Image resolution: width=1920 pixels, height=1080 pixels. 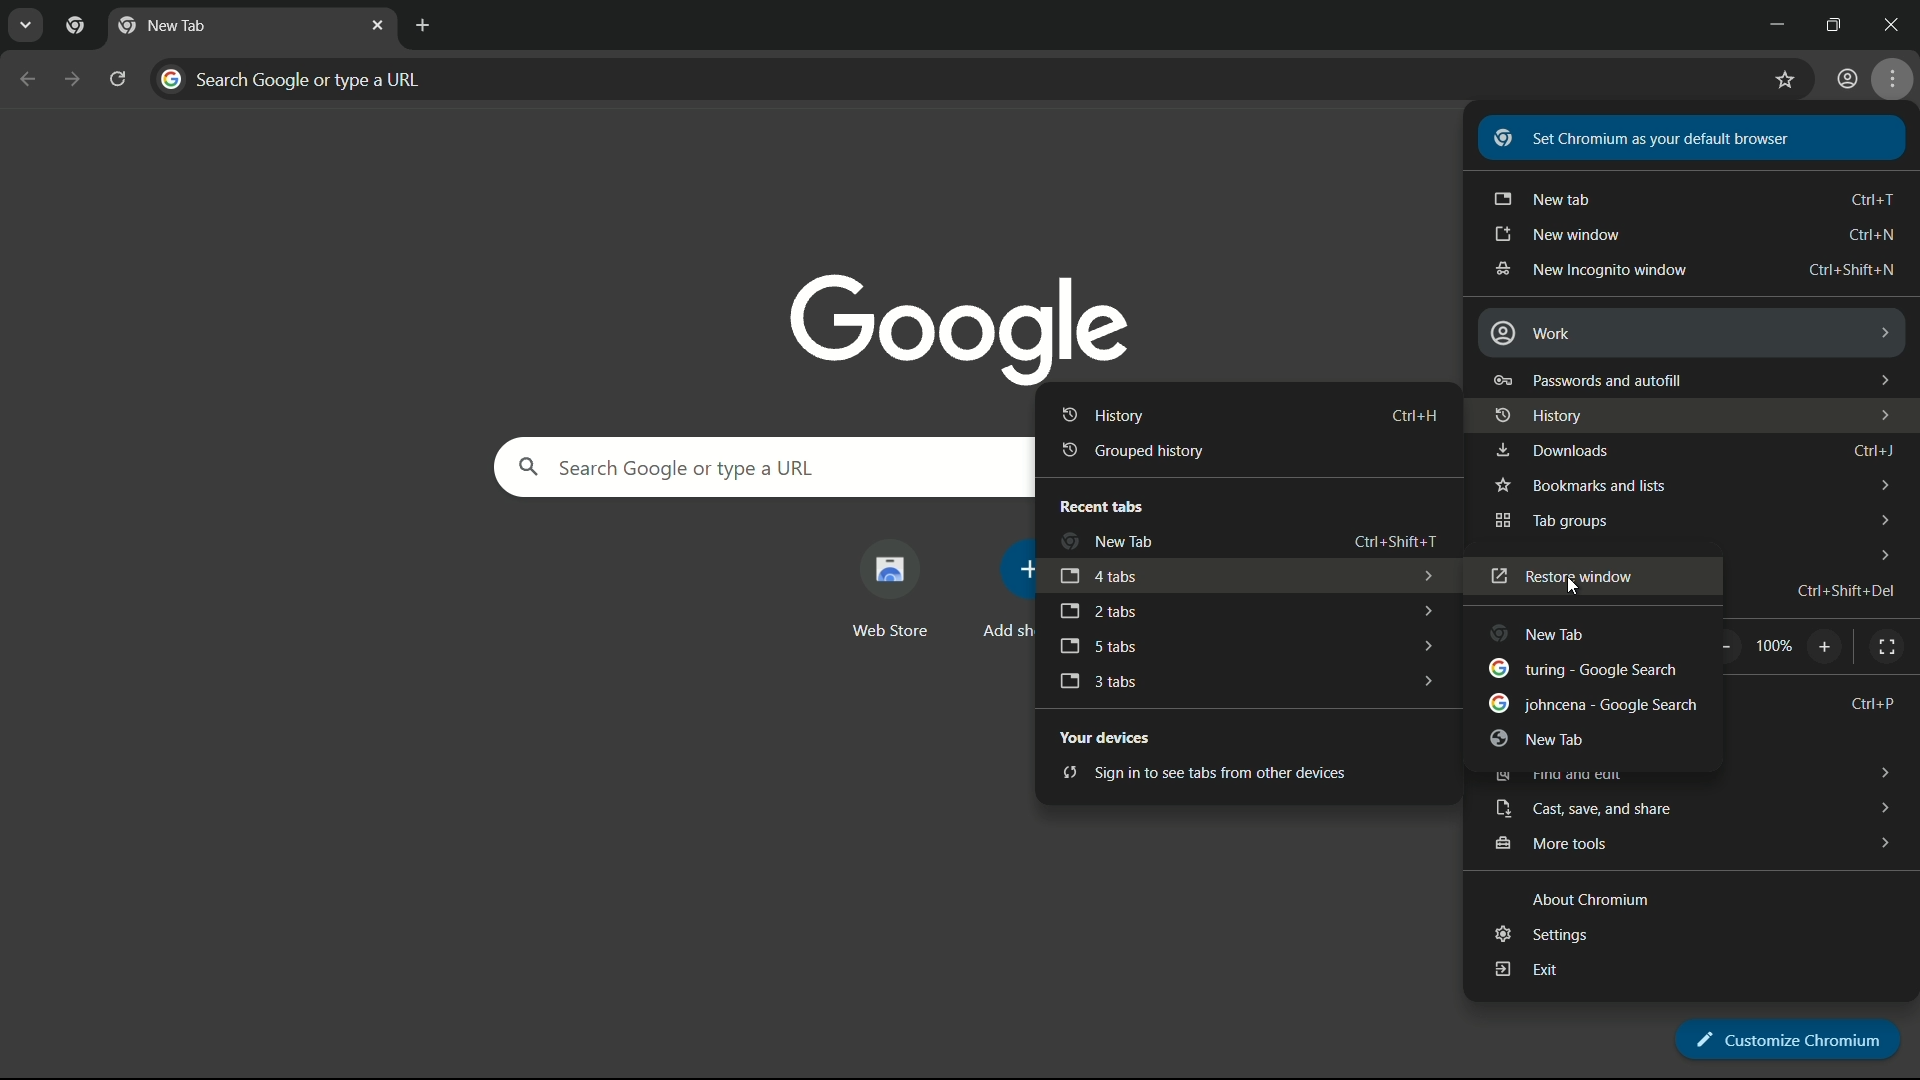 What do you see at coordinates (1099, 648) in the screenshot?
I see `5 tabs` at bounding box center [1099, 648].